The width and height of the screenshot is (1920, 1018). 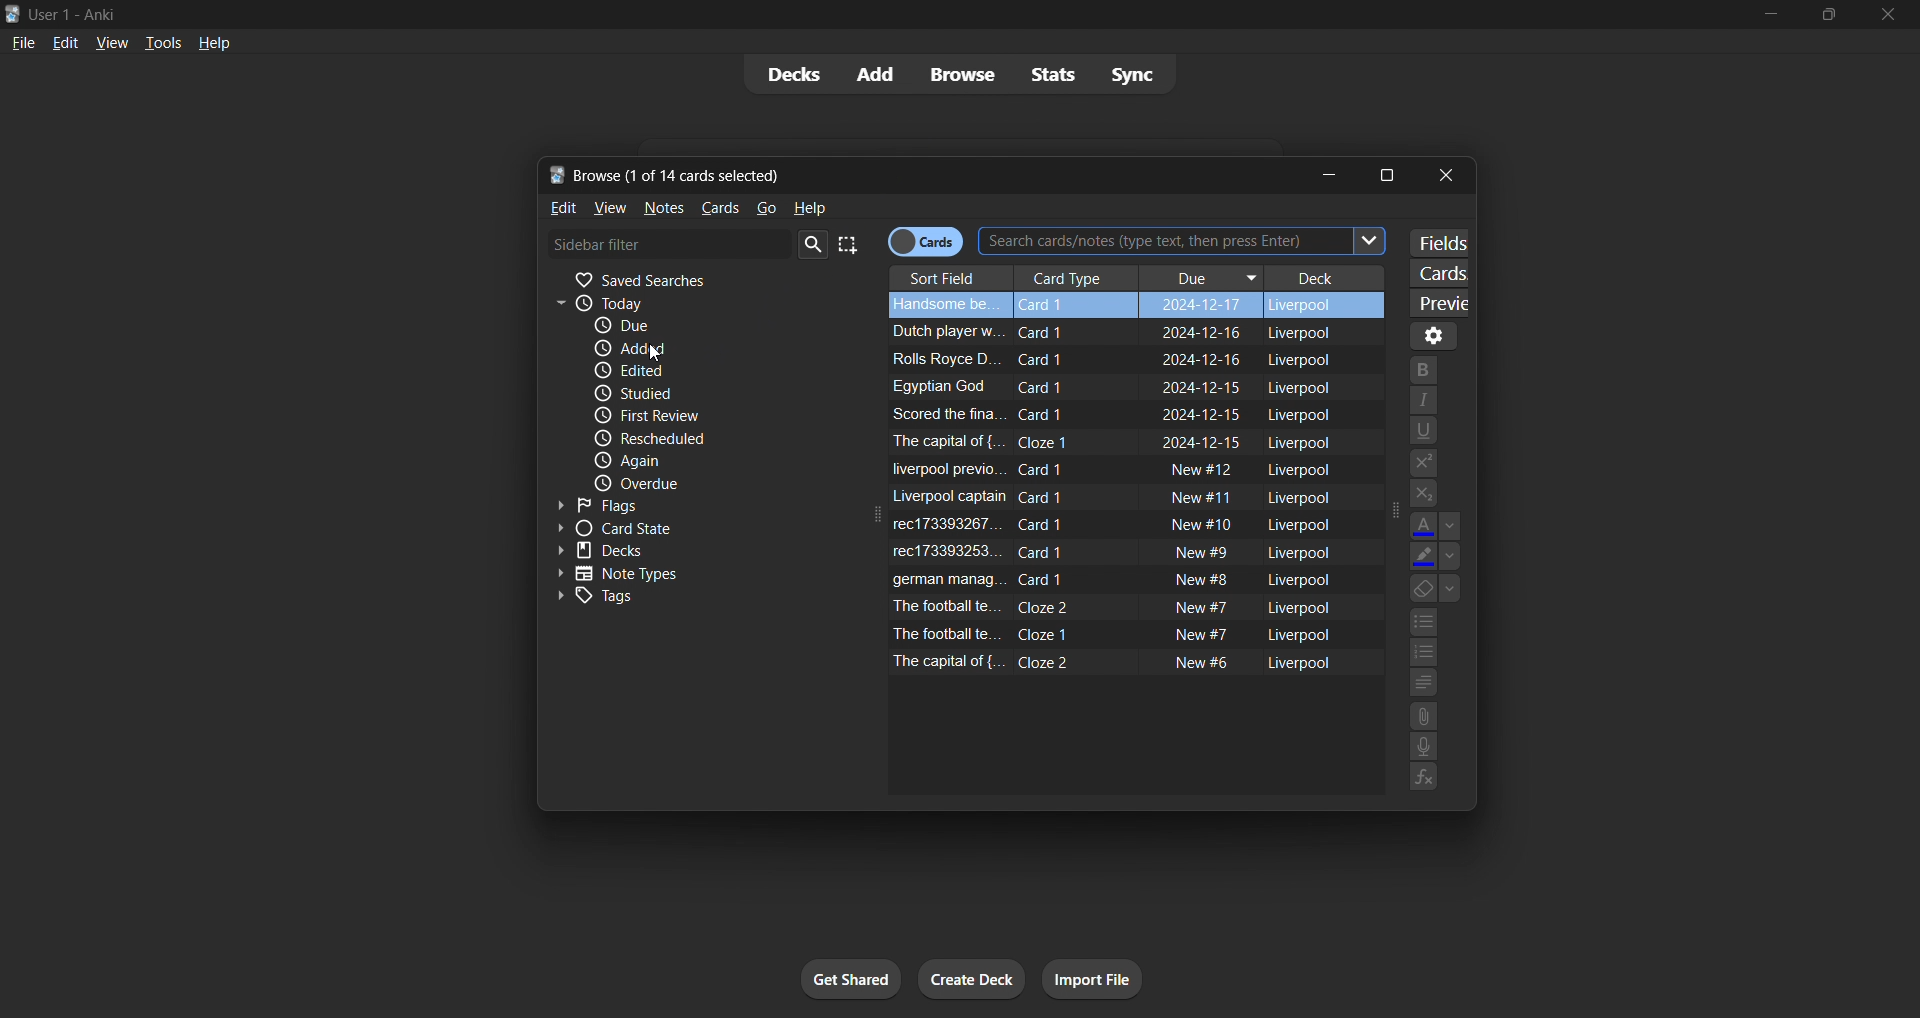 What do you see at coordinates (1114, 440) in the screenshot?
I see `The capital of {... Cloze 1 2024-12-15 Liverpool` at bounding box center [1114, 440].